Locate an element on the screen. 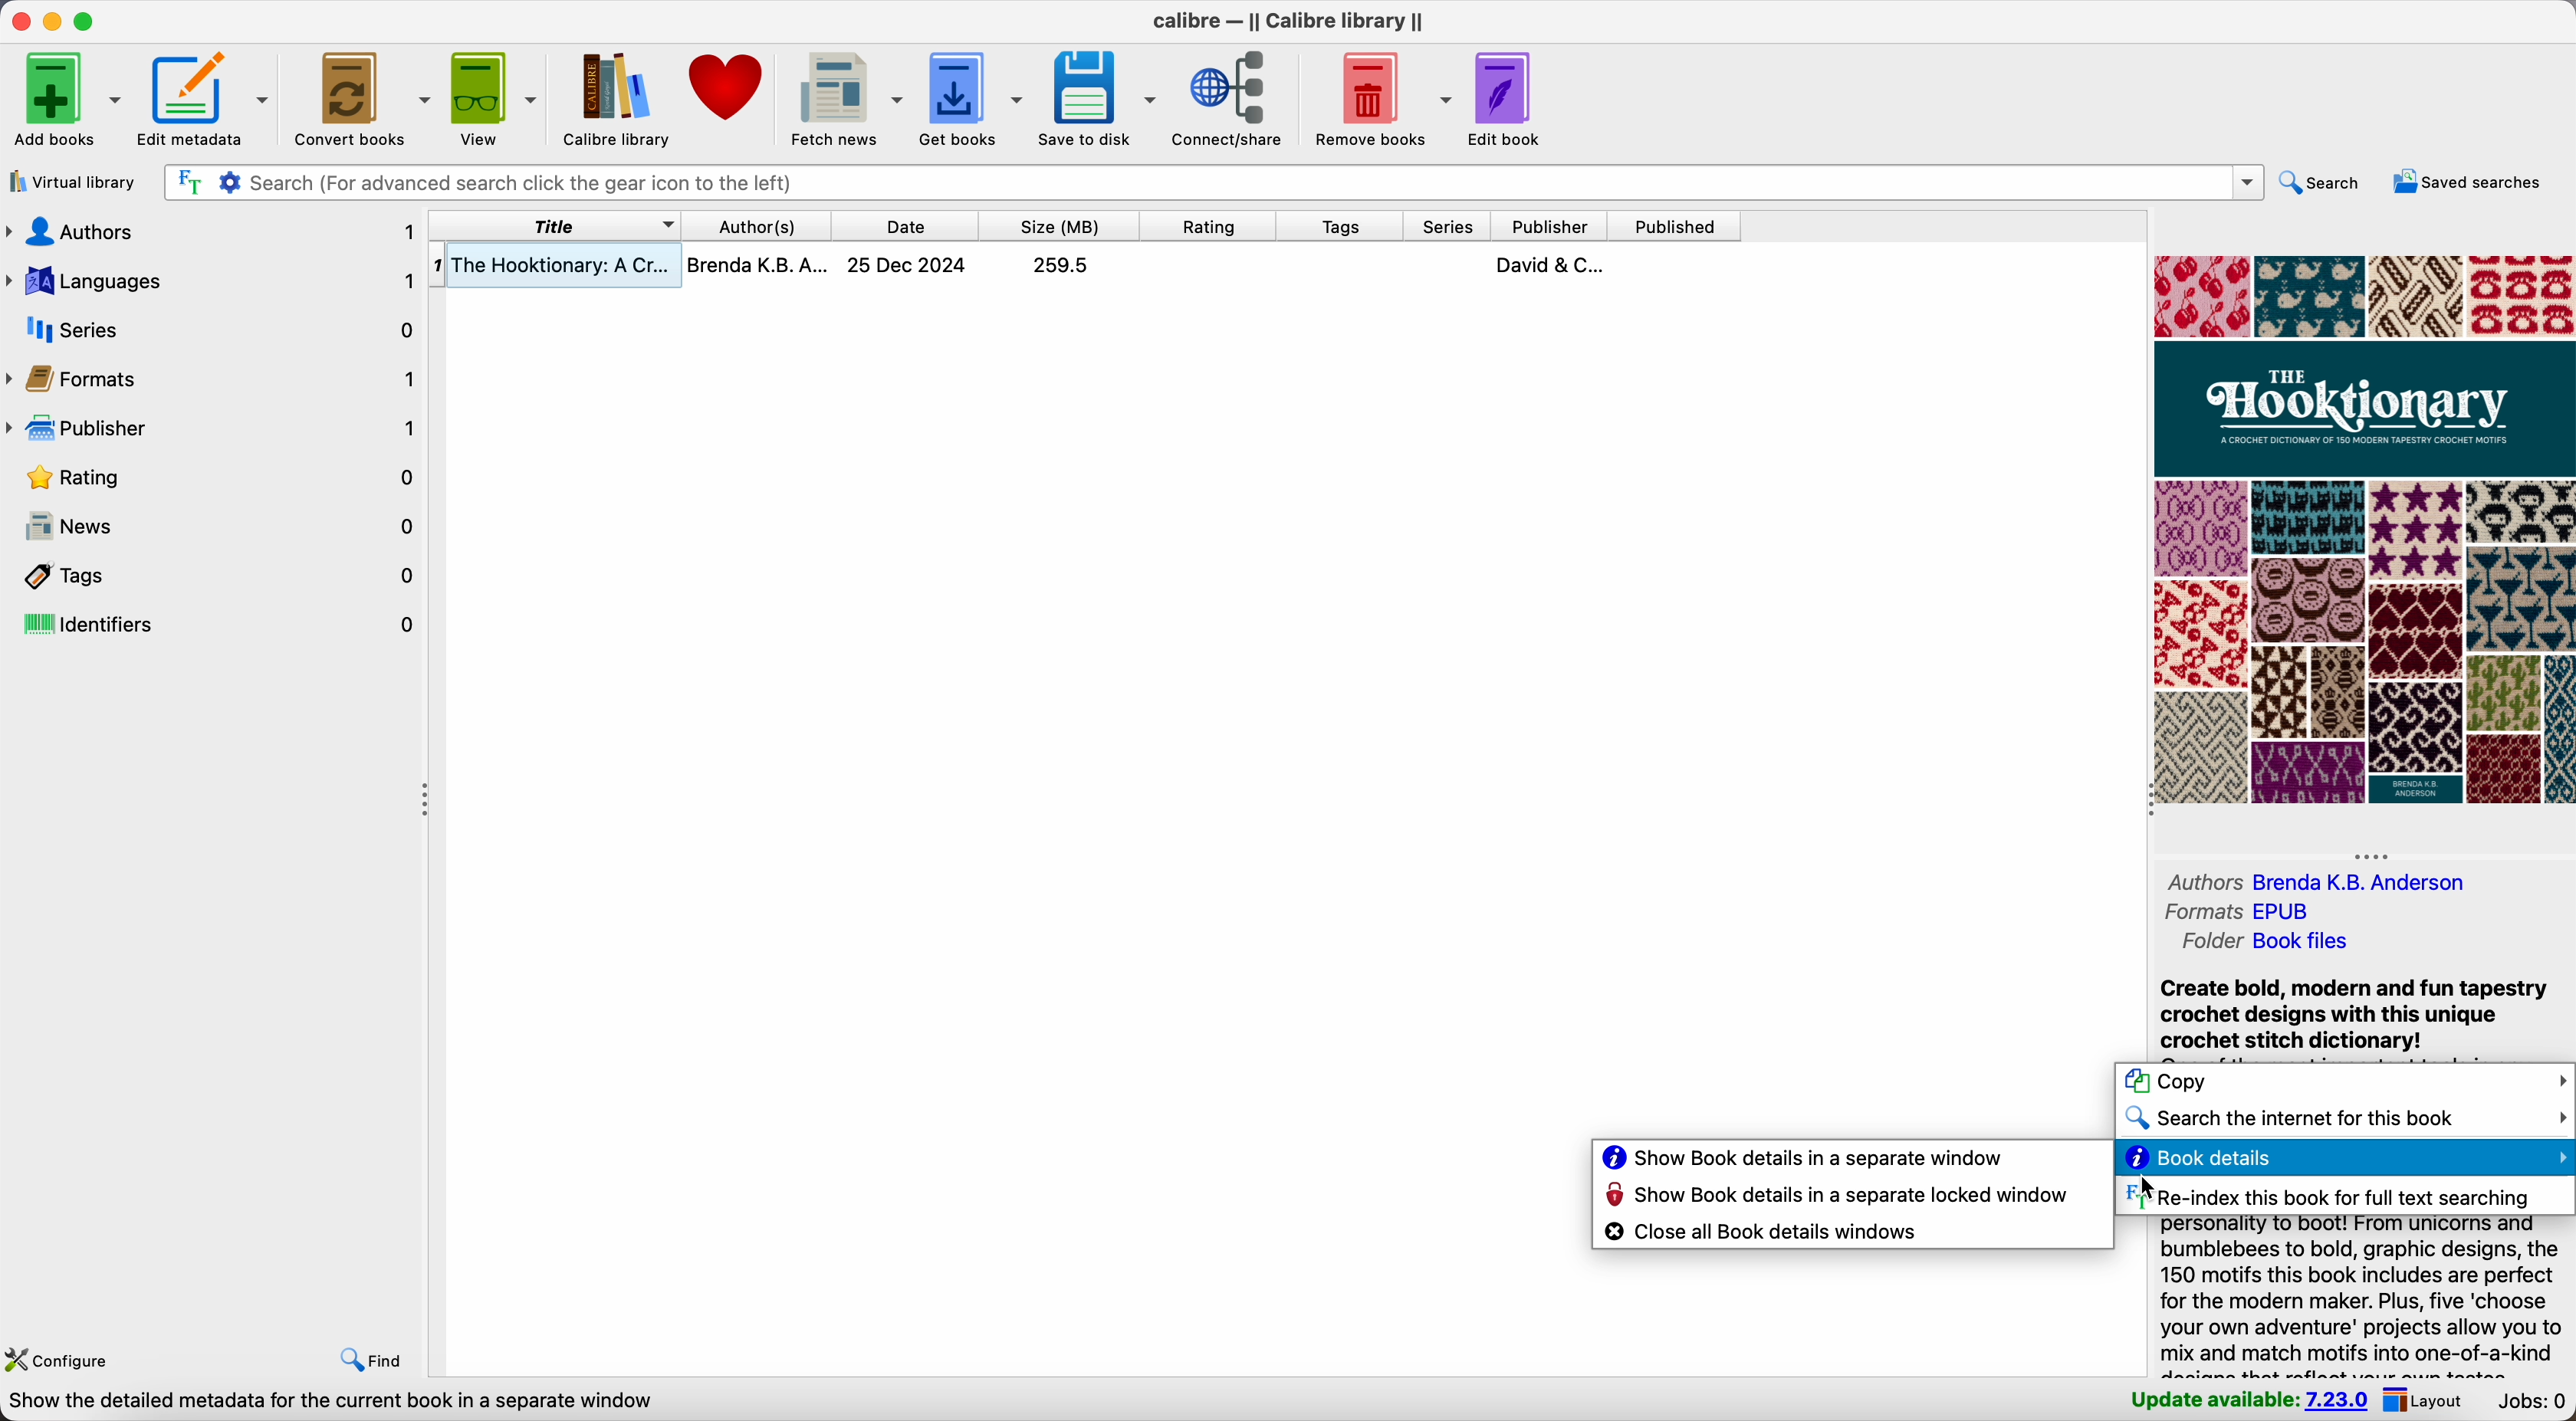  close all book details window is located at coordinates (1765, 1232).